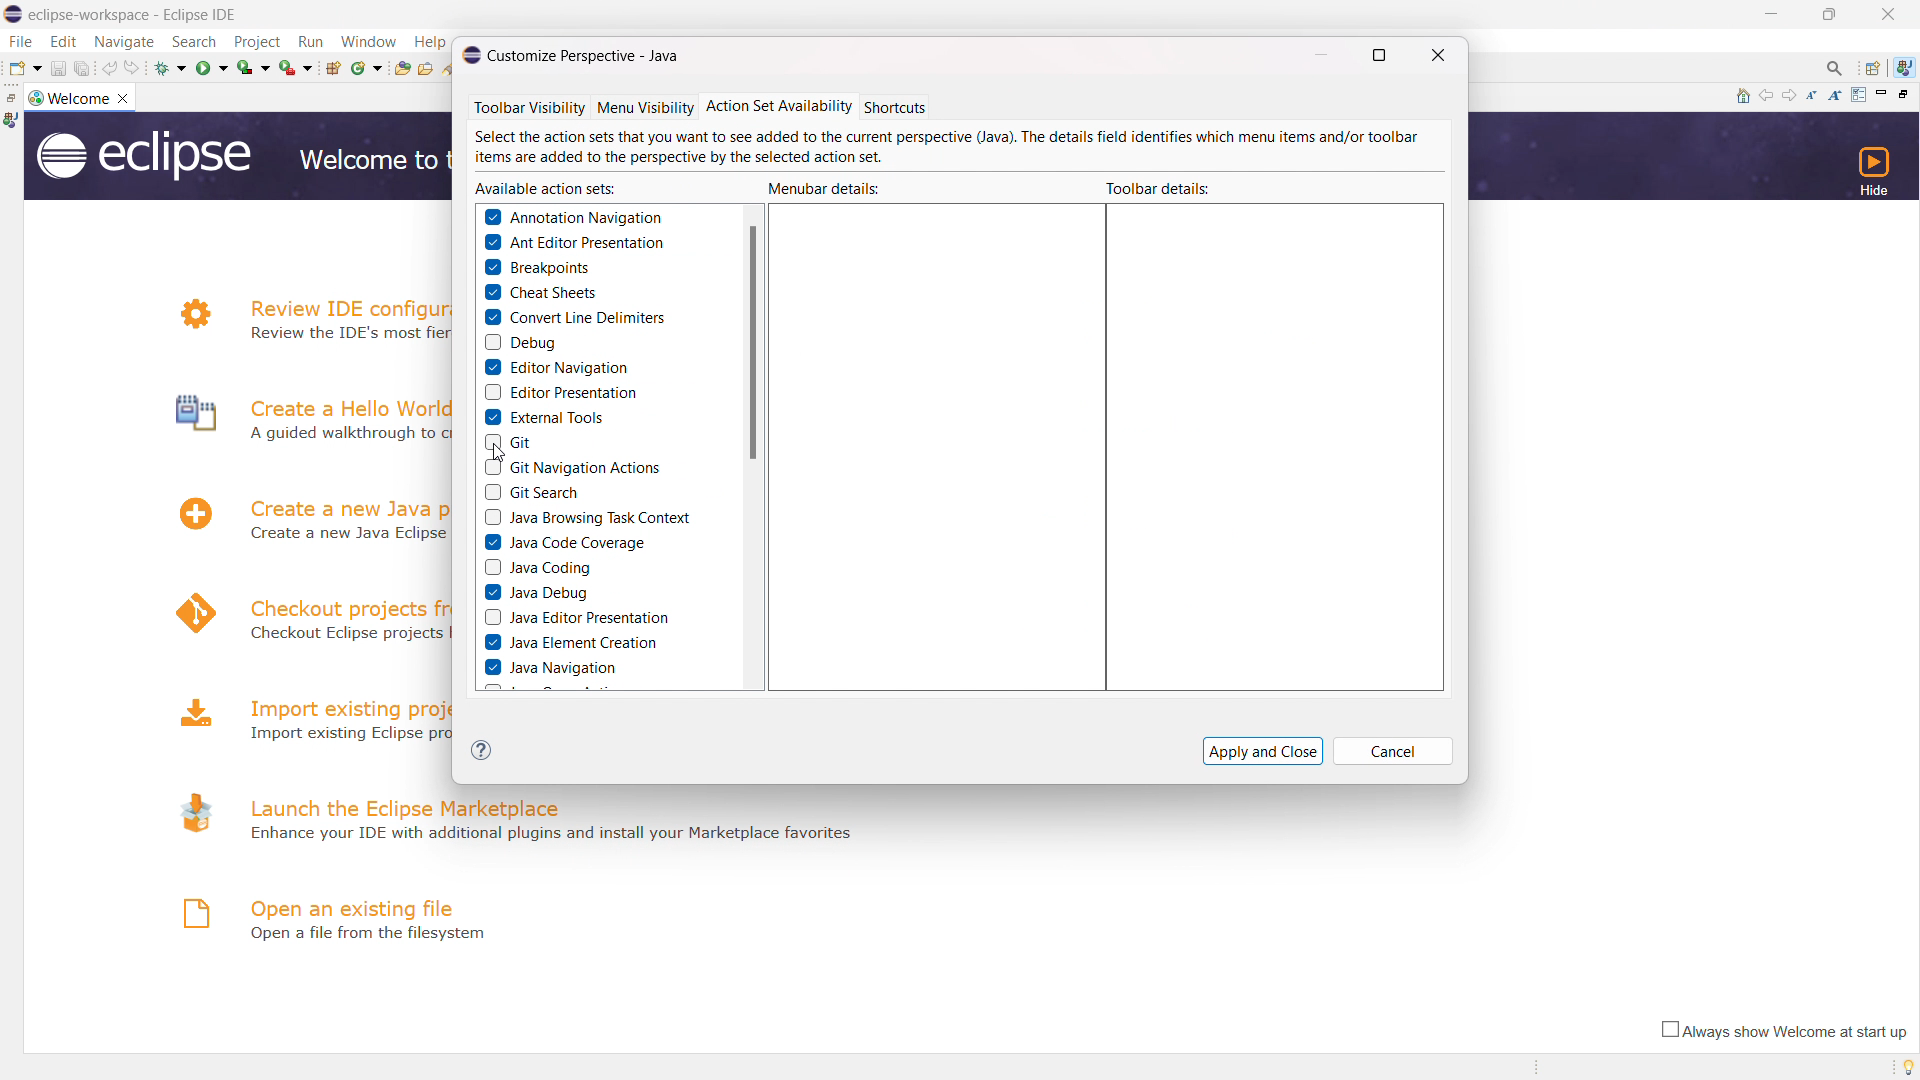 Image resolution: width=1920 pixels, height=1080 pixels. Describe the element at coordinates (1741, 96) in the screenshot. I see `home` at that location.